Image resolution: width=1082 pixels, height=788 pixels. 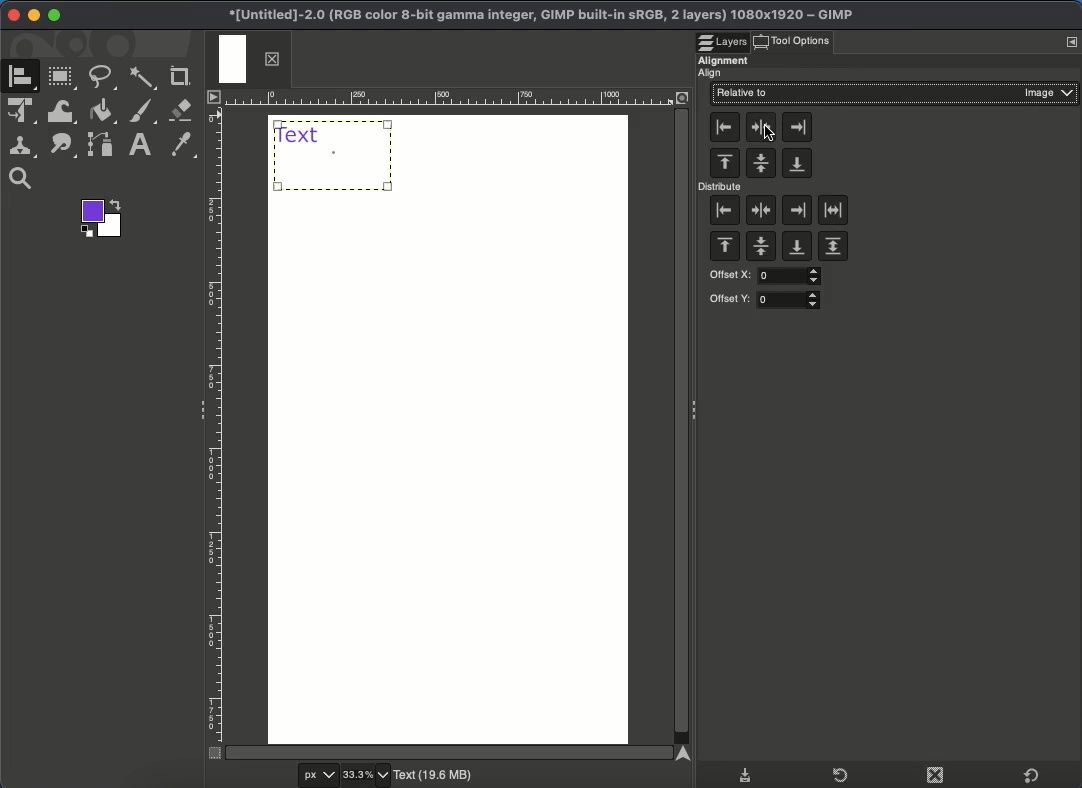 I want to click on Zoom, so click(x=25, y=179).